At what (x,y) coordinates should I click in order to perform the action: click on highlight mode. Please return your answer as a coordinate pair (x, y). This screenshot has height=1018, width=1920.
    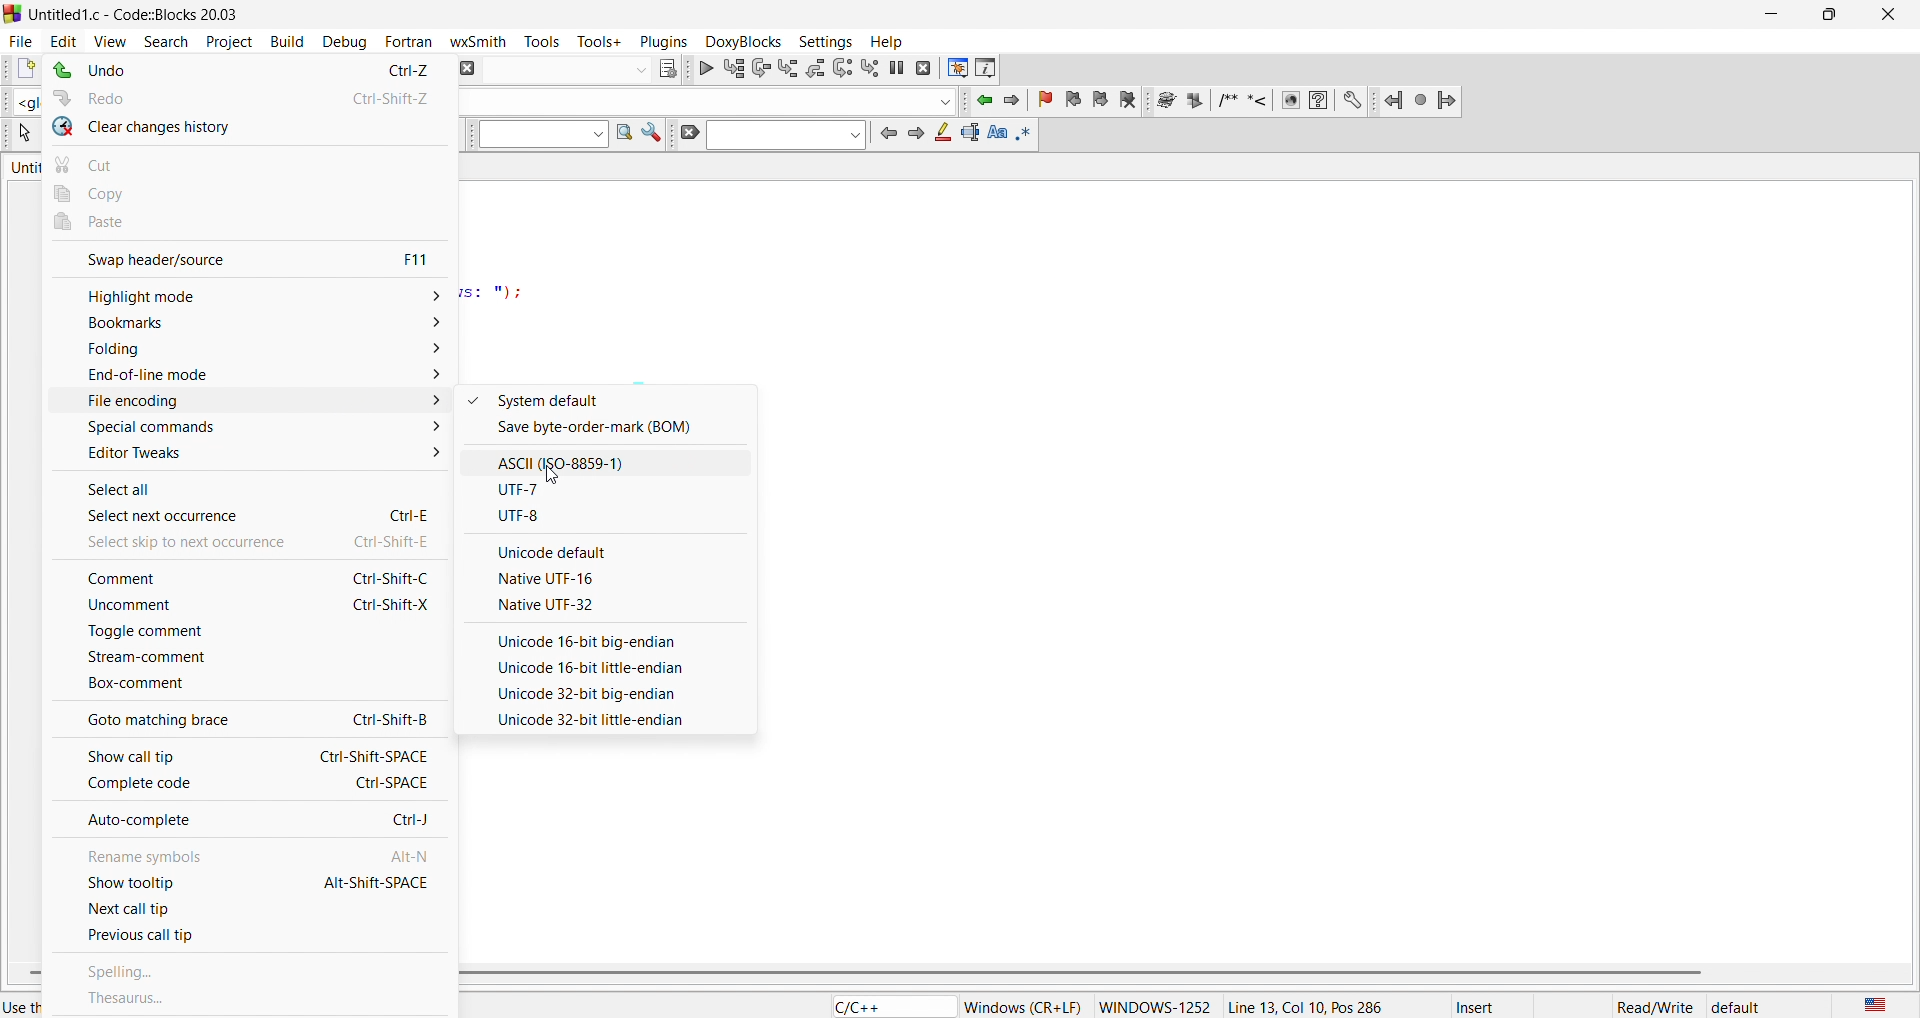
    Looking at the image, I should click on (246, 292).